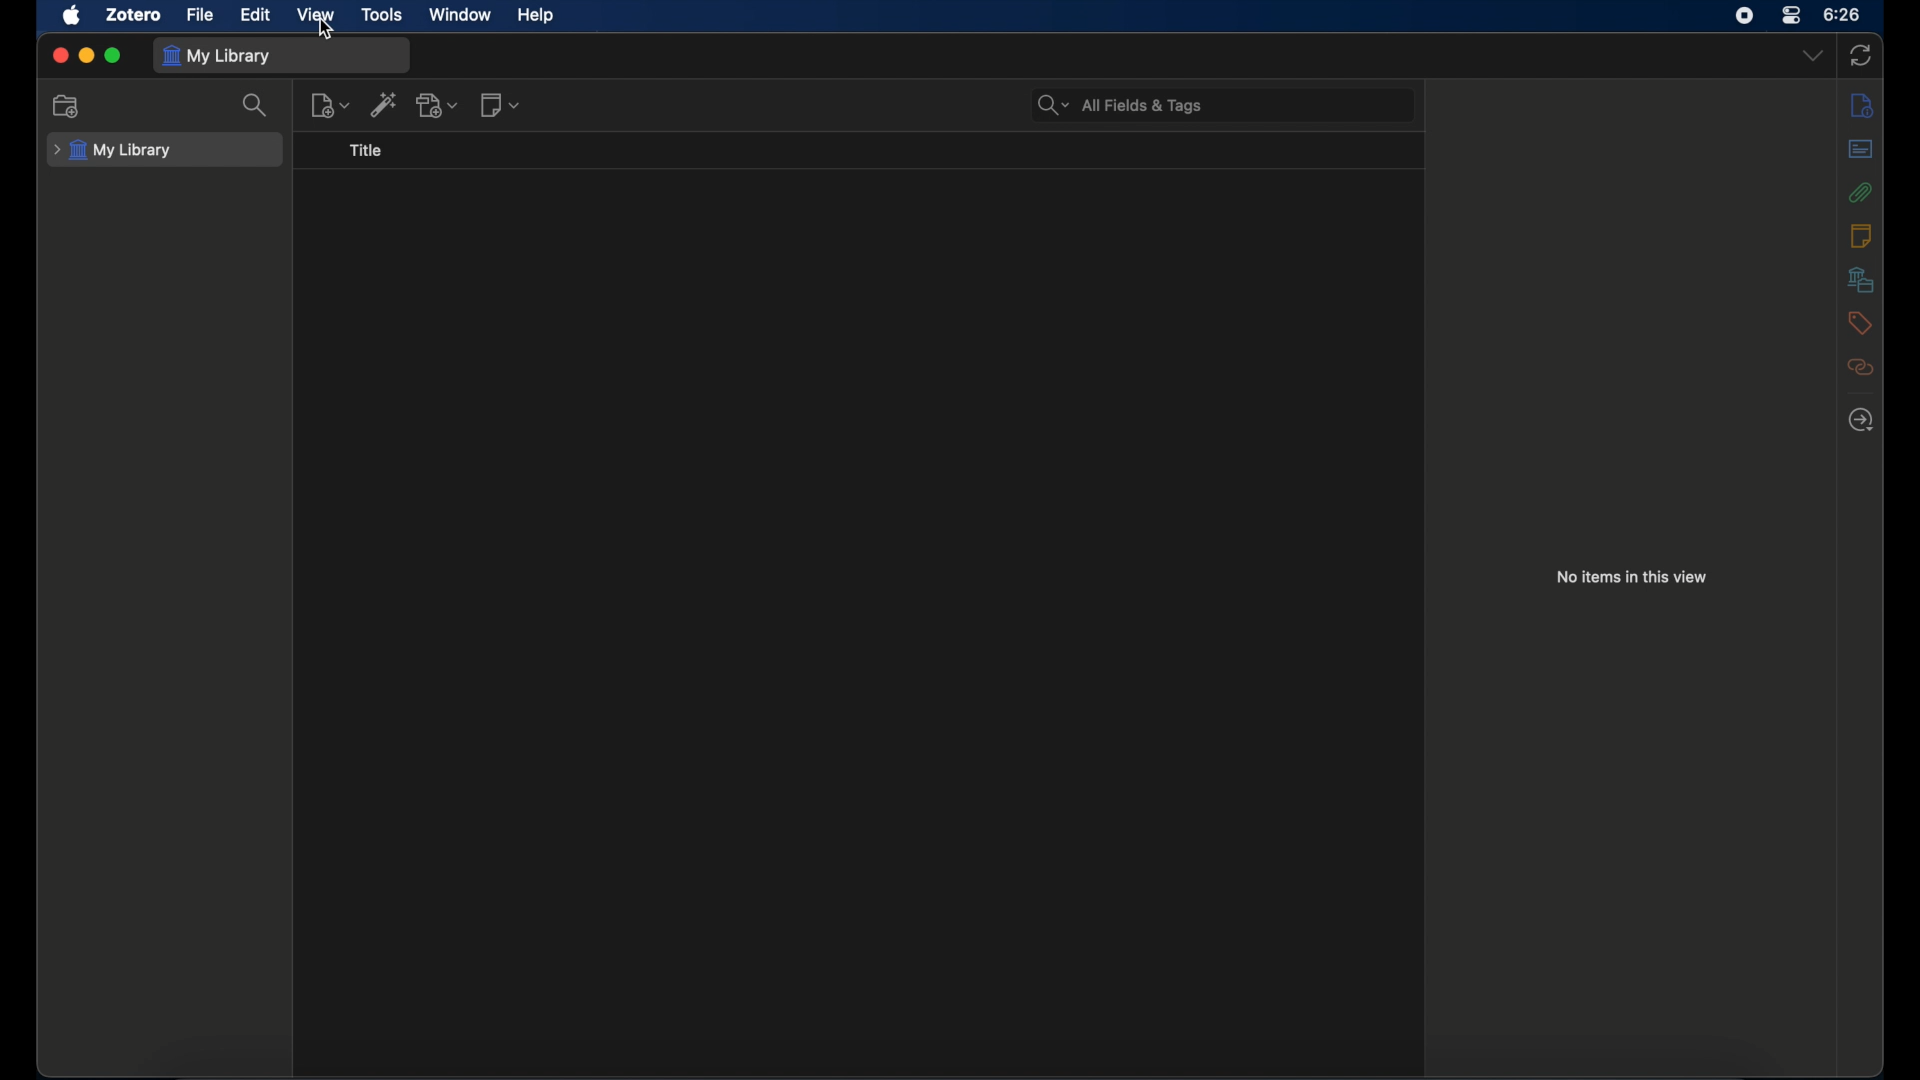 The height and width of the screenshot is (1080, 1920). I want to click on time, so click(1843, 13).